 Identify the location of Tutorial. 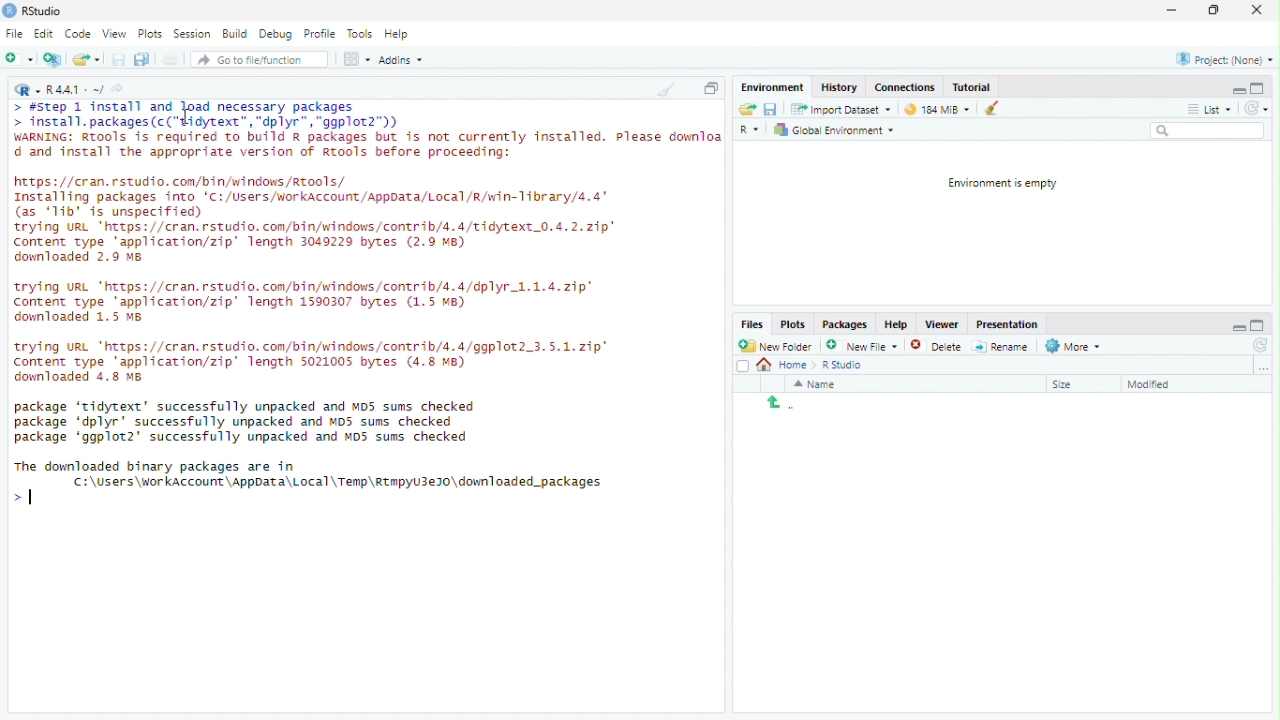
(972, 87).